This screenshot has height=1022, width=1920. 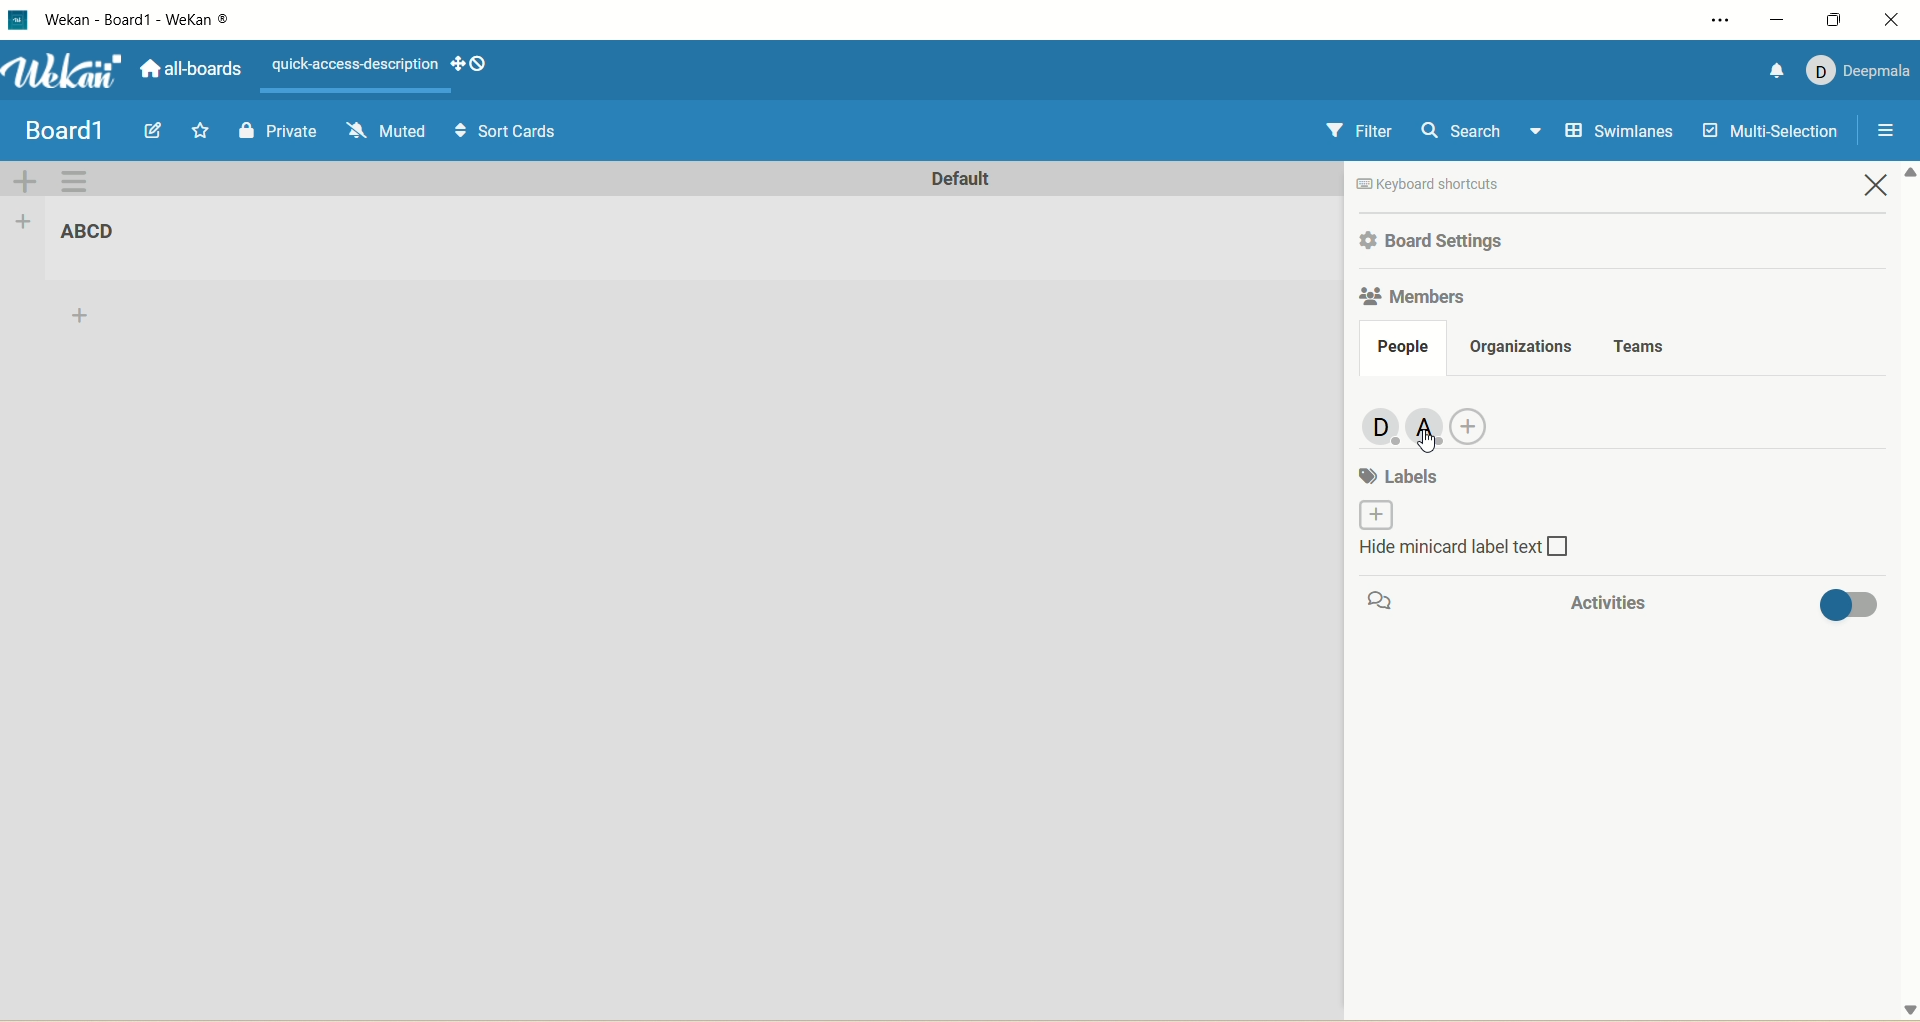 What do you see at coordinates (1774, 19) in the screenshot?
I see `minimize` at bounding box center [1774, 19].